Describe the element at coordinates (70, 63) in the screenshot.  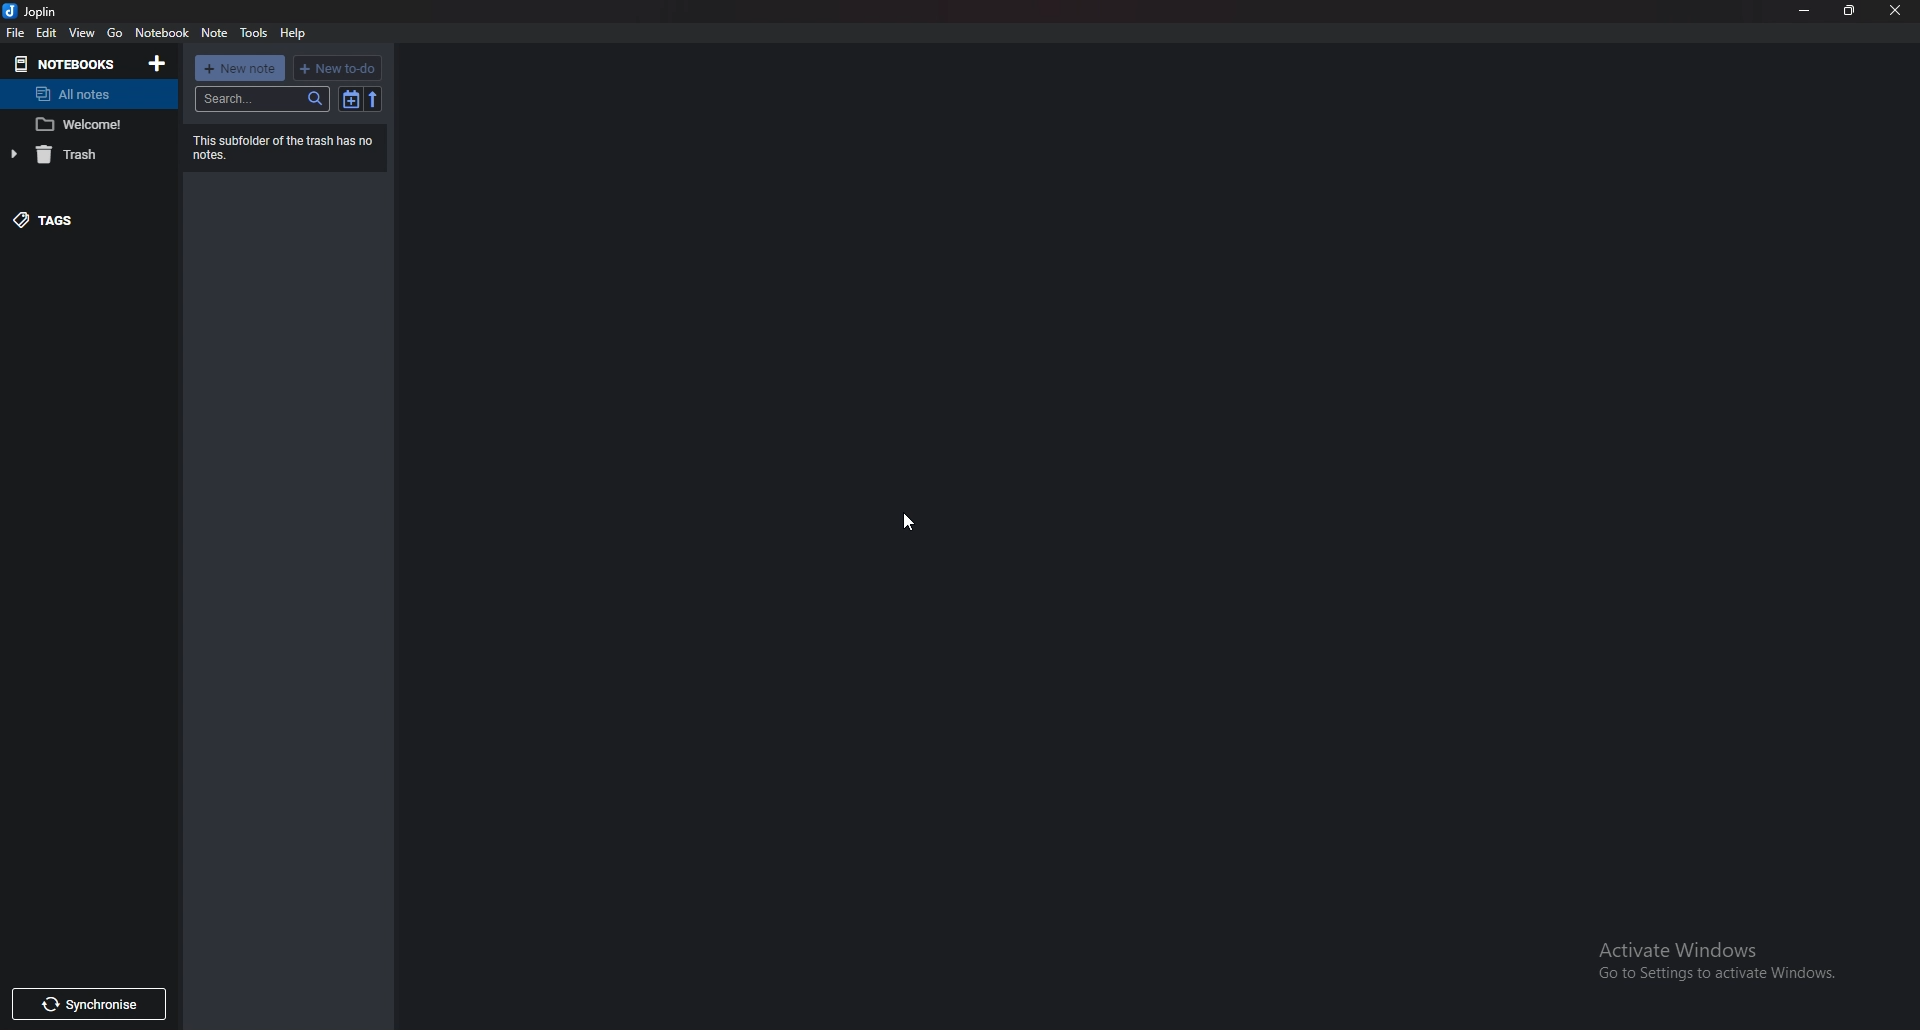
I see `Notebooks` at that location.